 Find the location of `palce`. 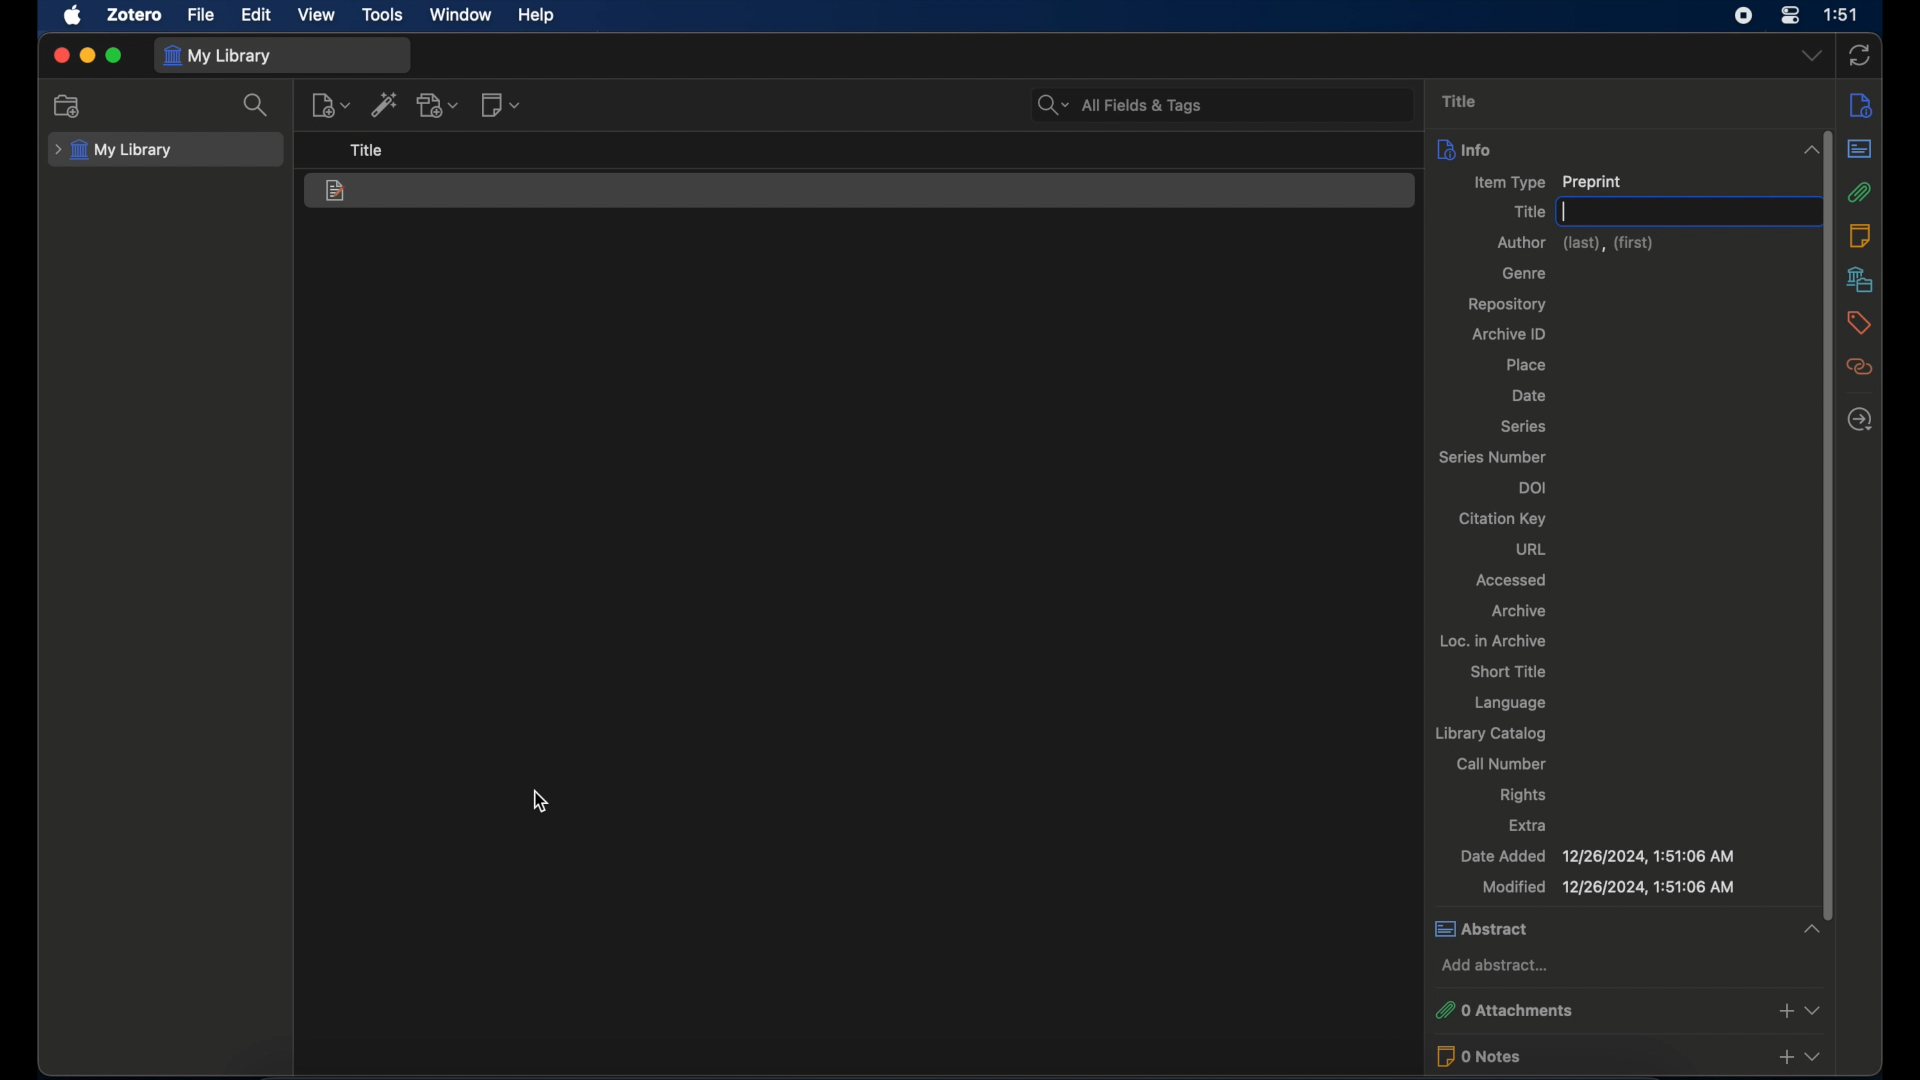

palce is located at coordinates (1528, 366).